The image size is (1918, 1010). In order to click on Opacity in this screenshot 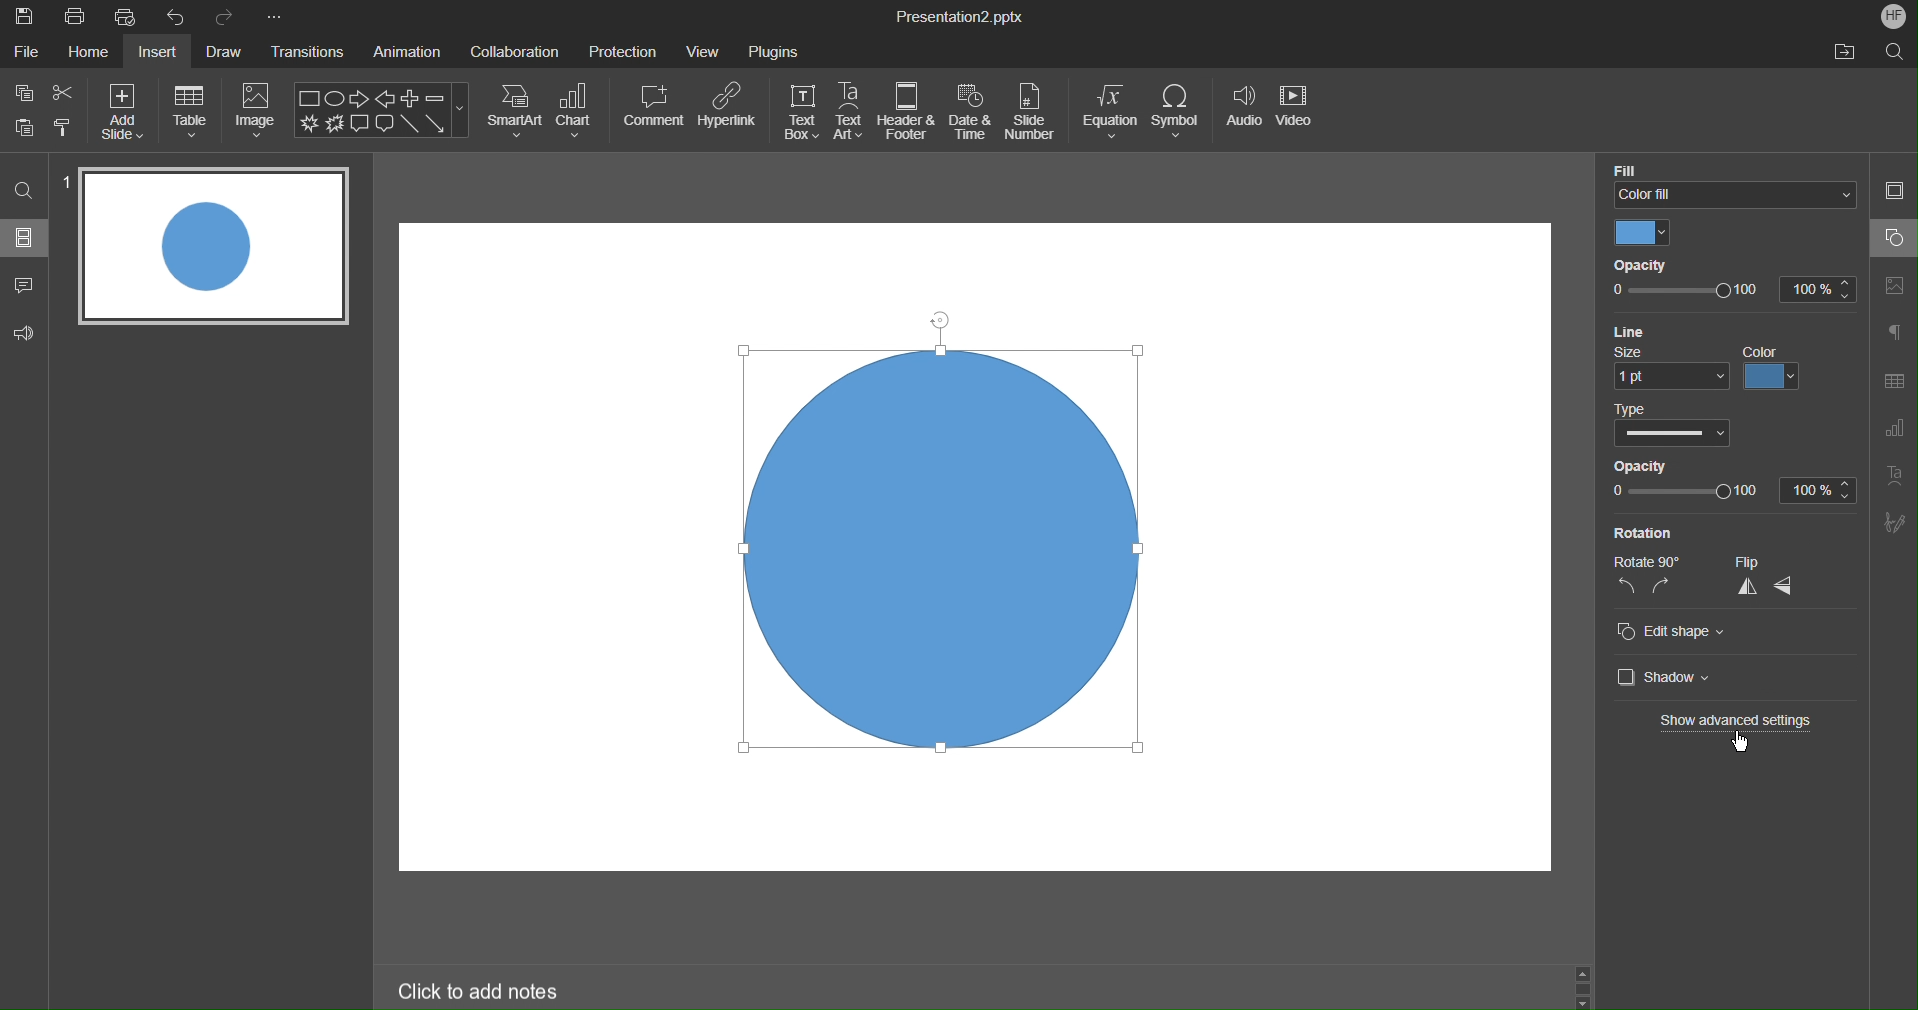, I will do `click(1639, 465)`.